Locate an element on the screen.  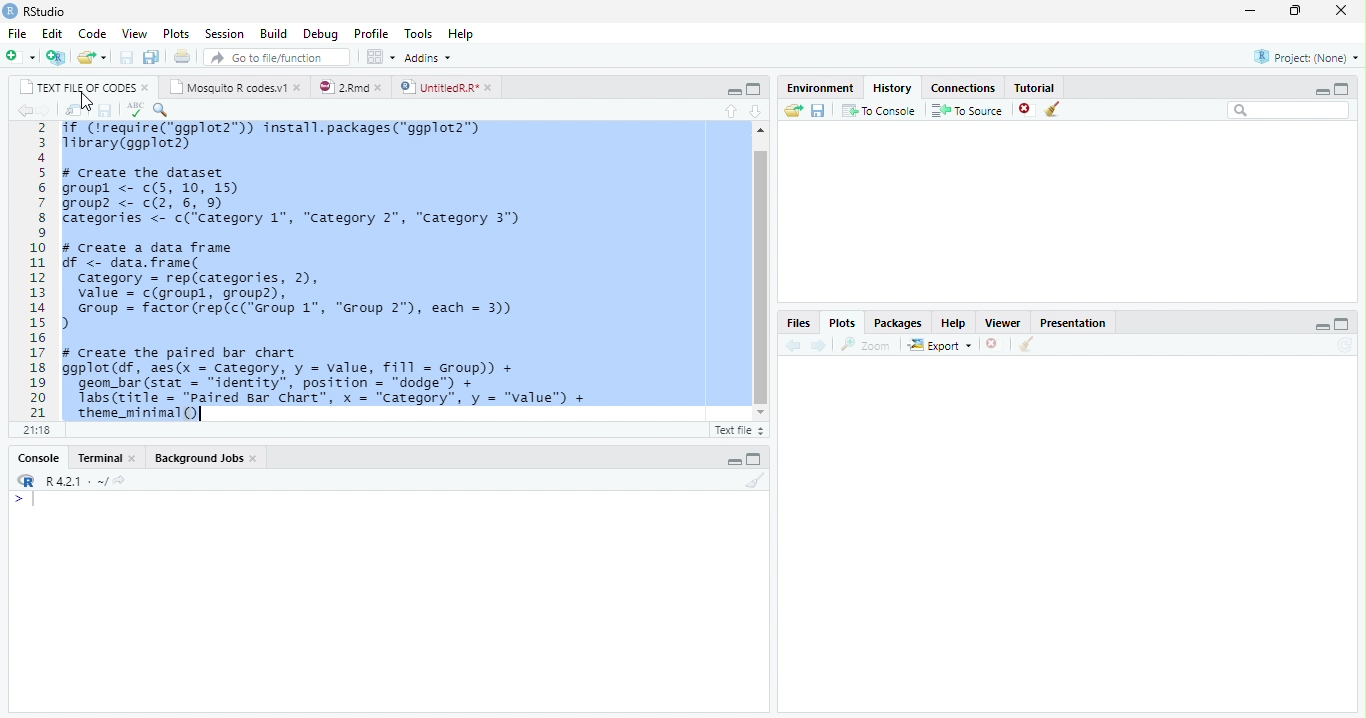
terminal is located at coordinates (98, 458).